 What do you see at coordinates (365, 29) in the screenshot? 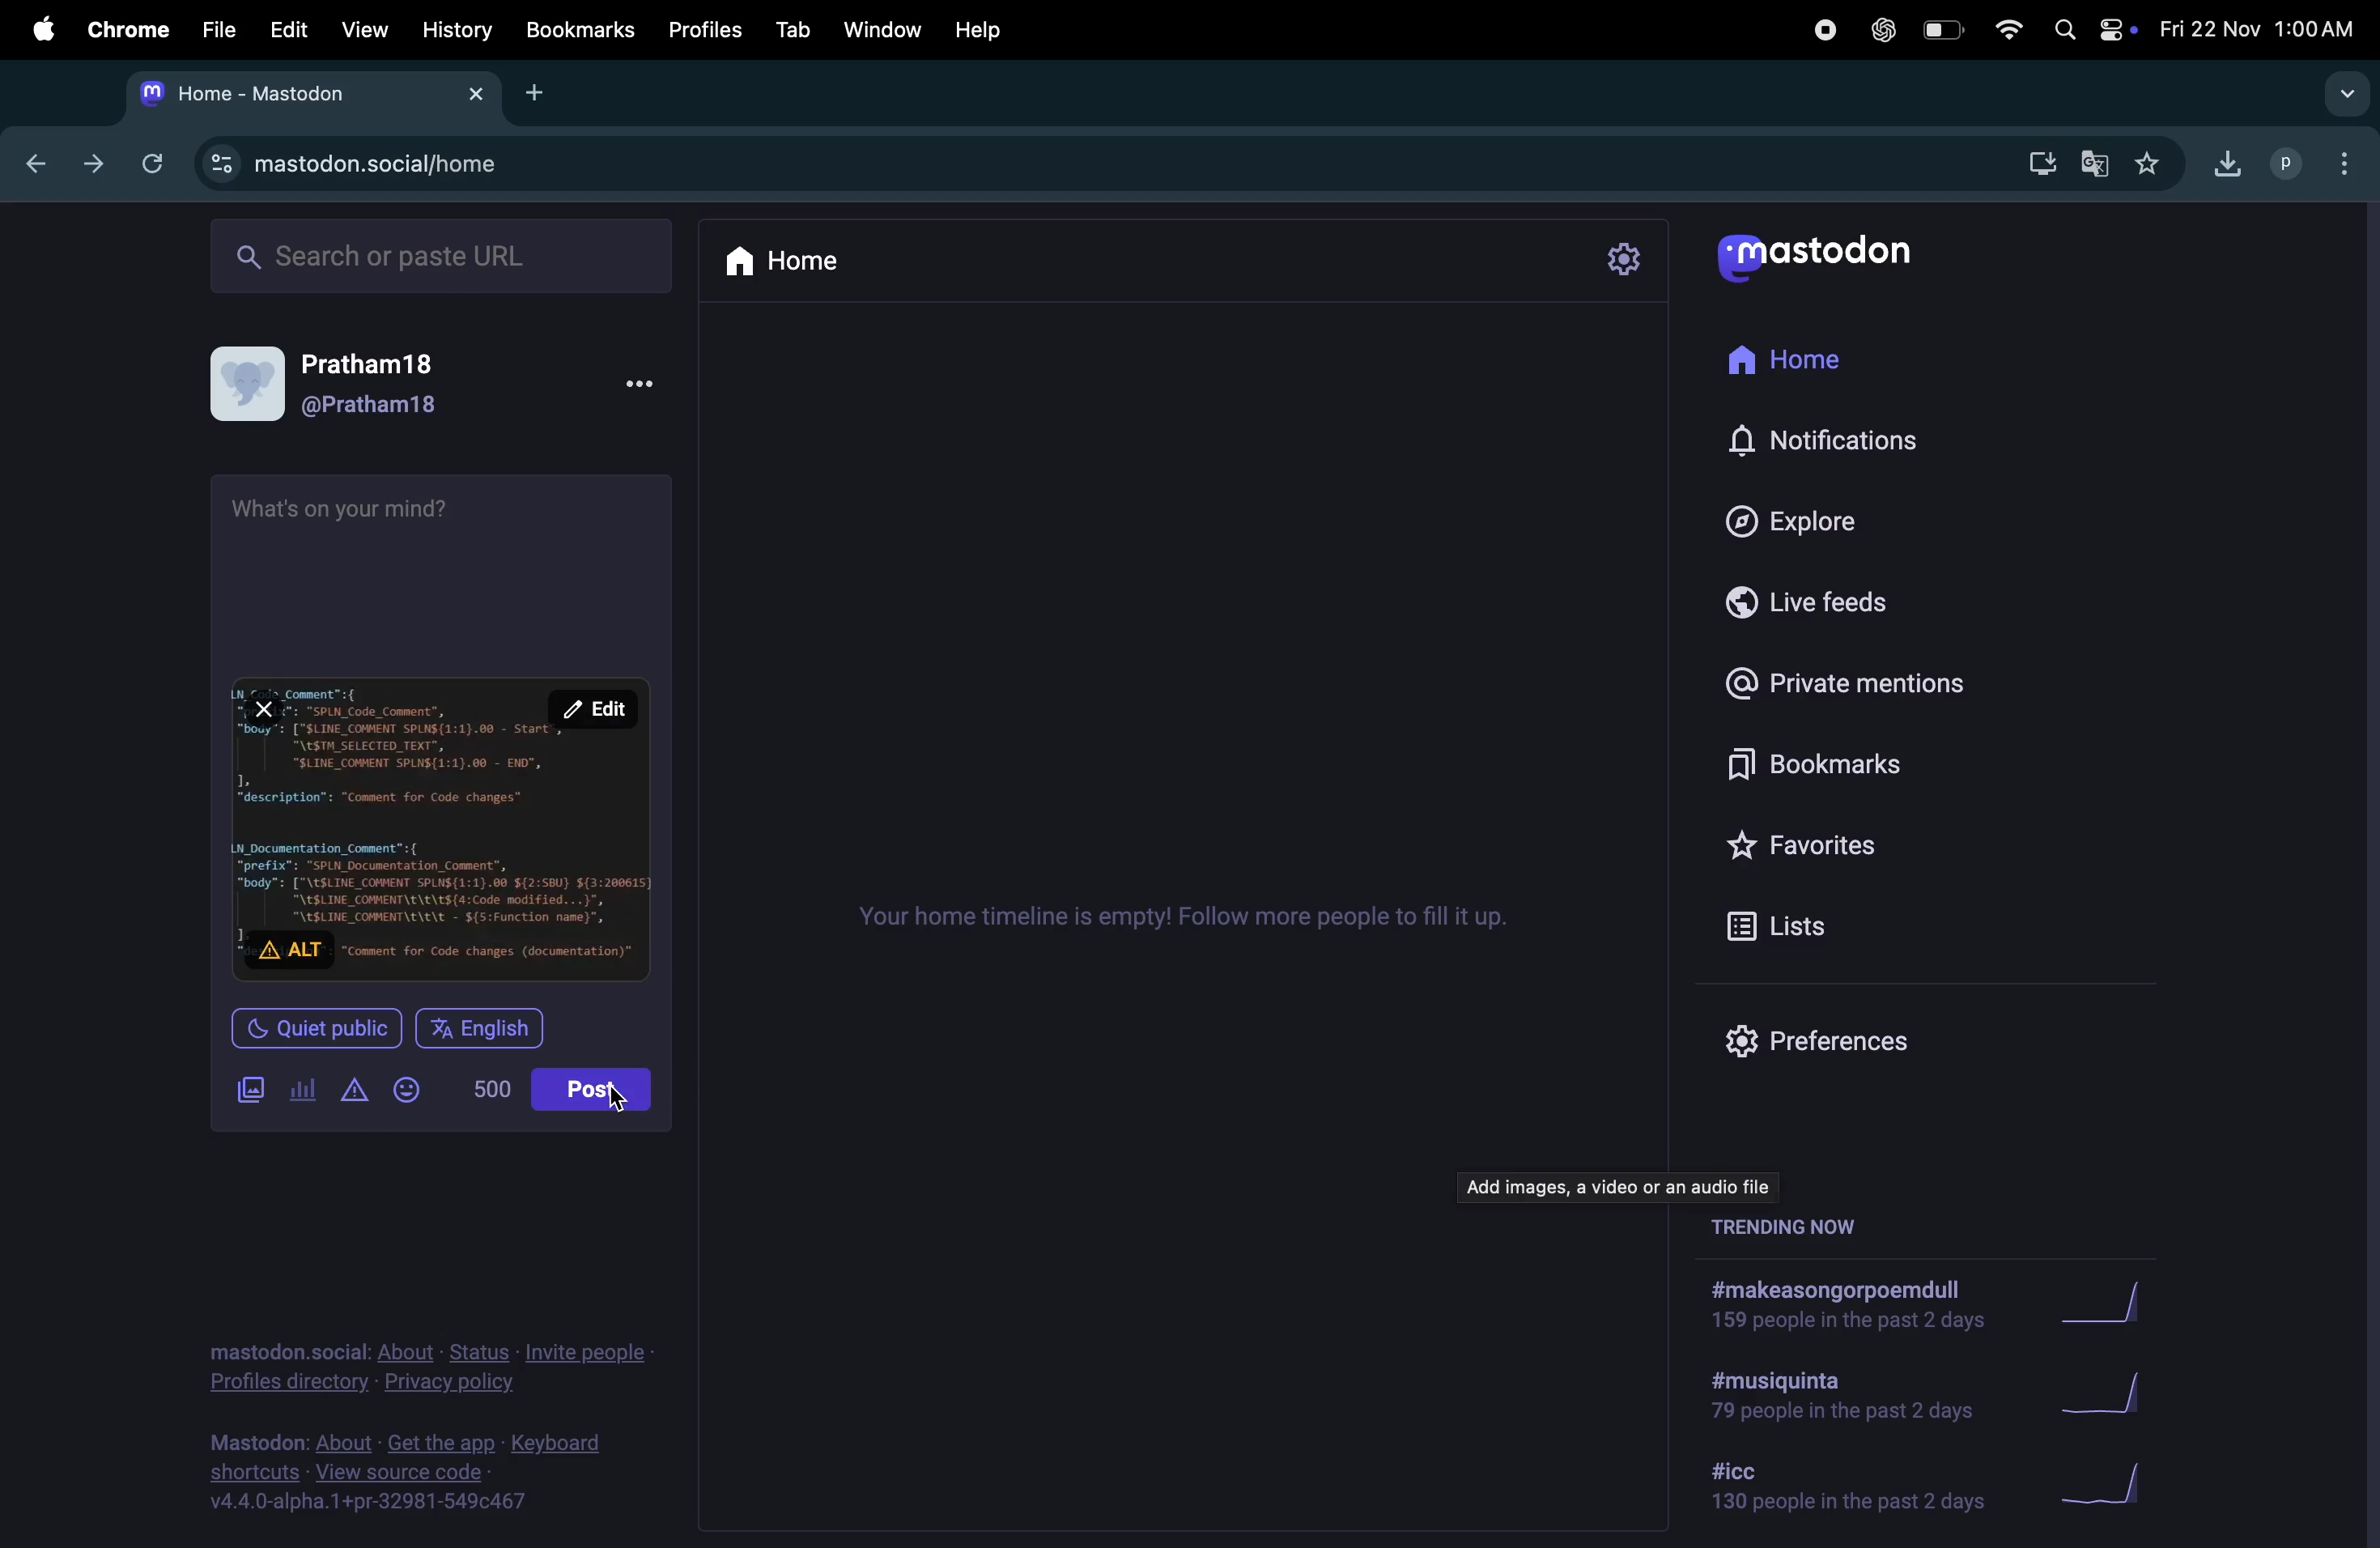
I see `view` at bounding box center [365, 29].